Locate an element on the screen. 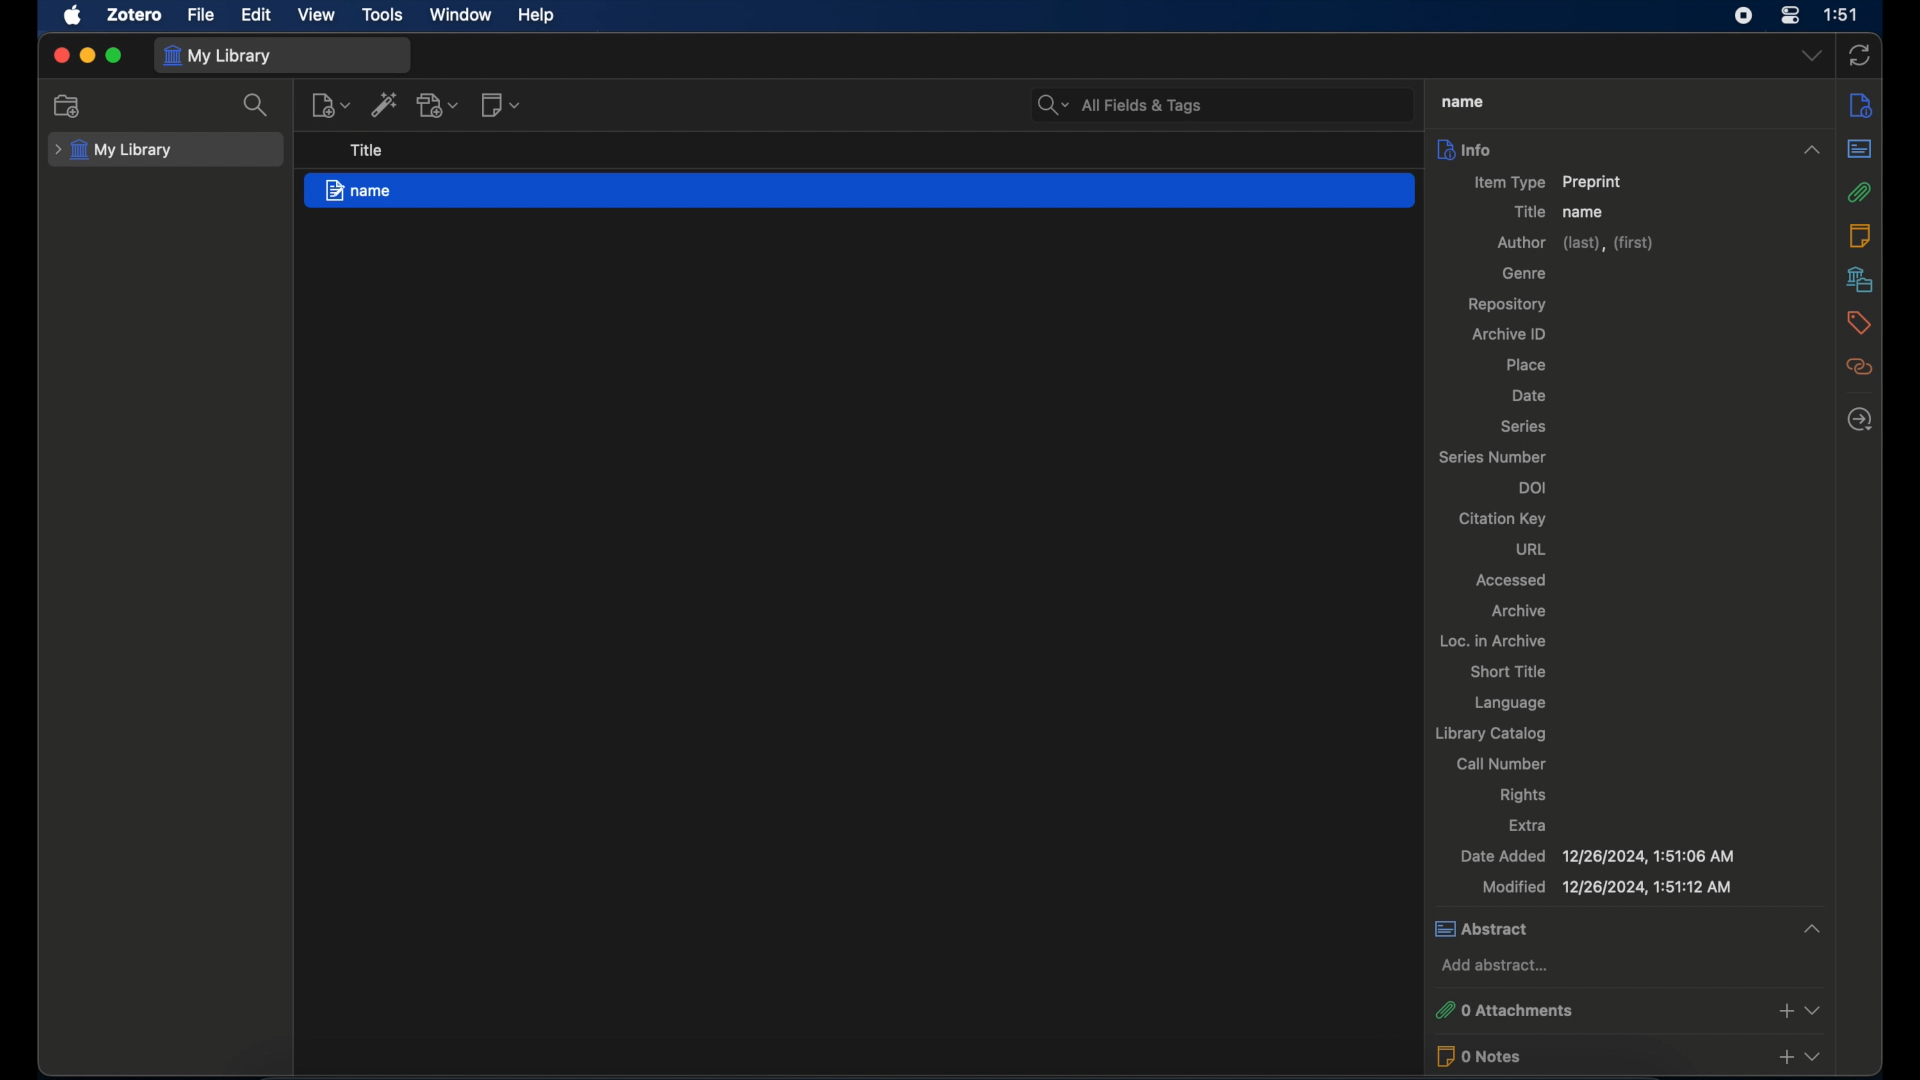 The width and height of the screenshot is (1920, 1080). info is located at coordinates (1861, 107).